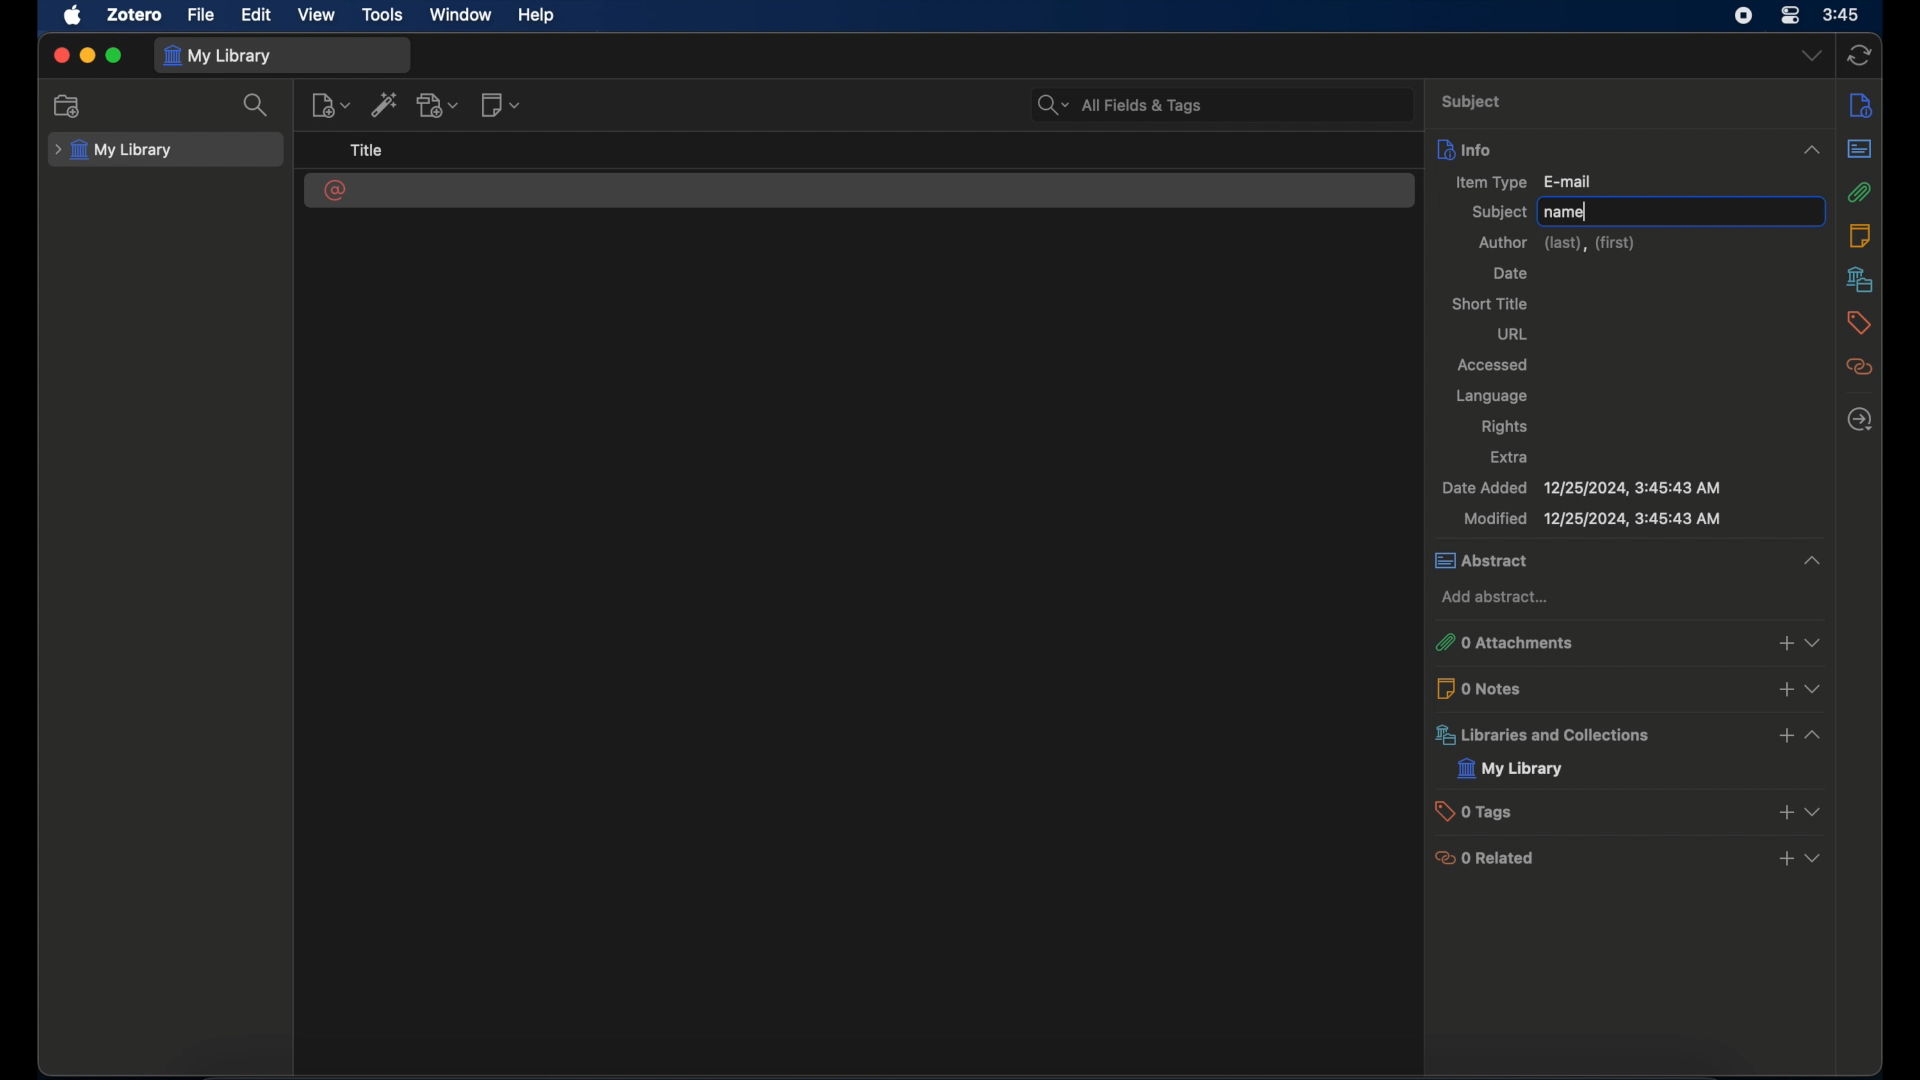  What do you see at coordinates (257, 106) in the screenshot?
I see `search` at bounding box center [257, 106].